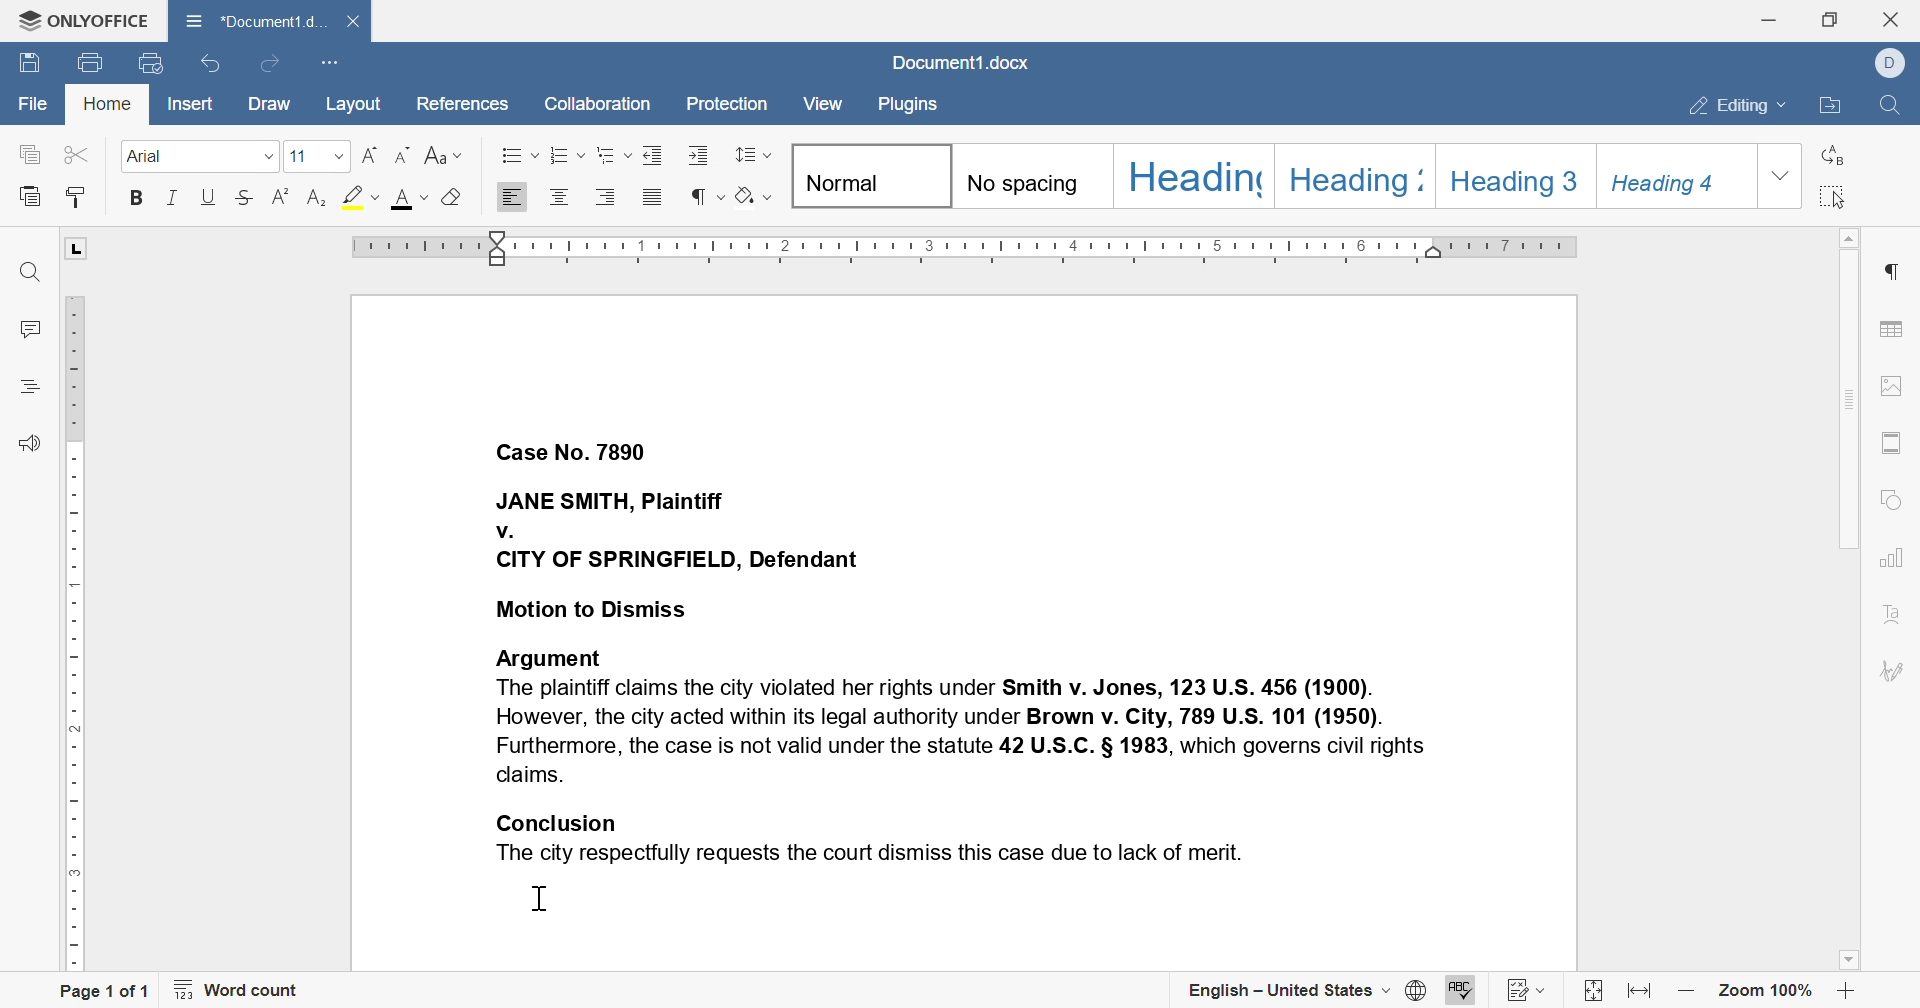  What do you see at coordinates (26, 270) in the screenshot?
I see `find` at bounding box center [26, 270].